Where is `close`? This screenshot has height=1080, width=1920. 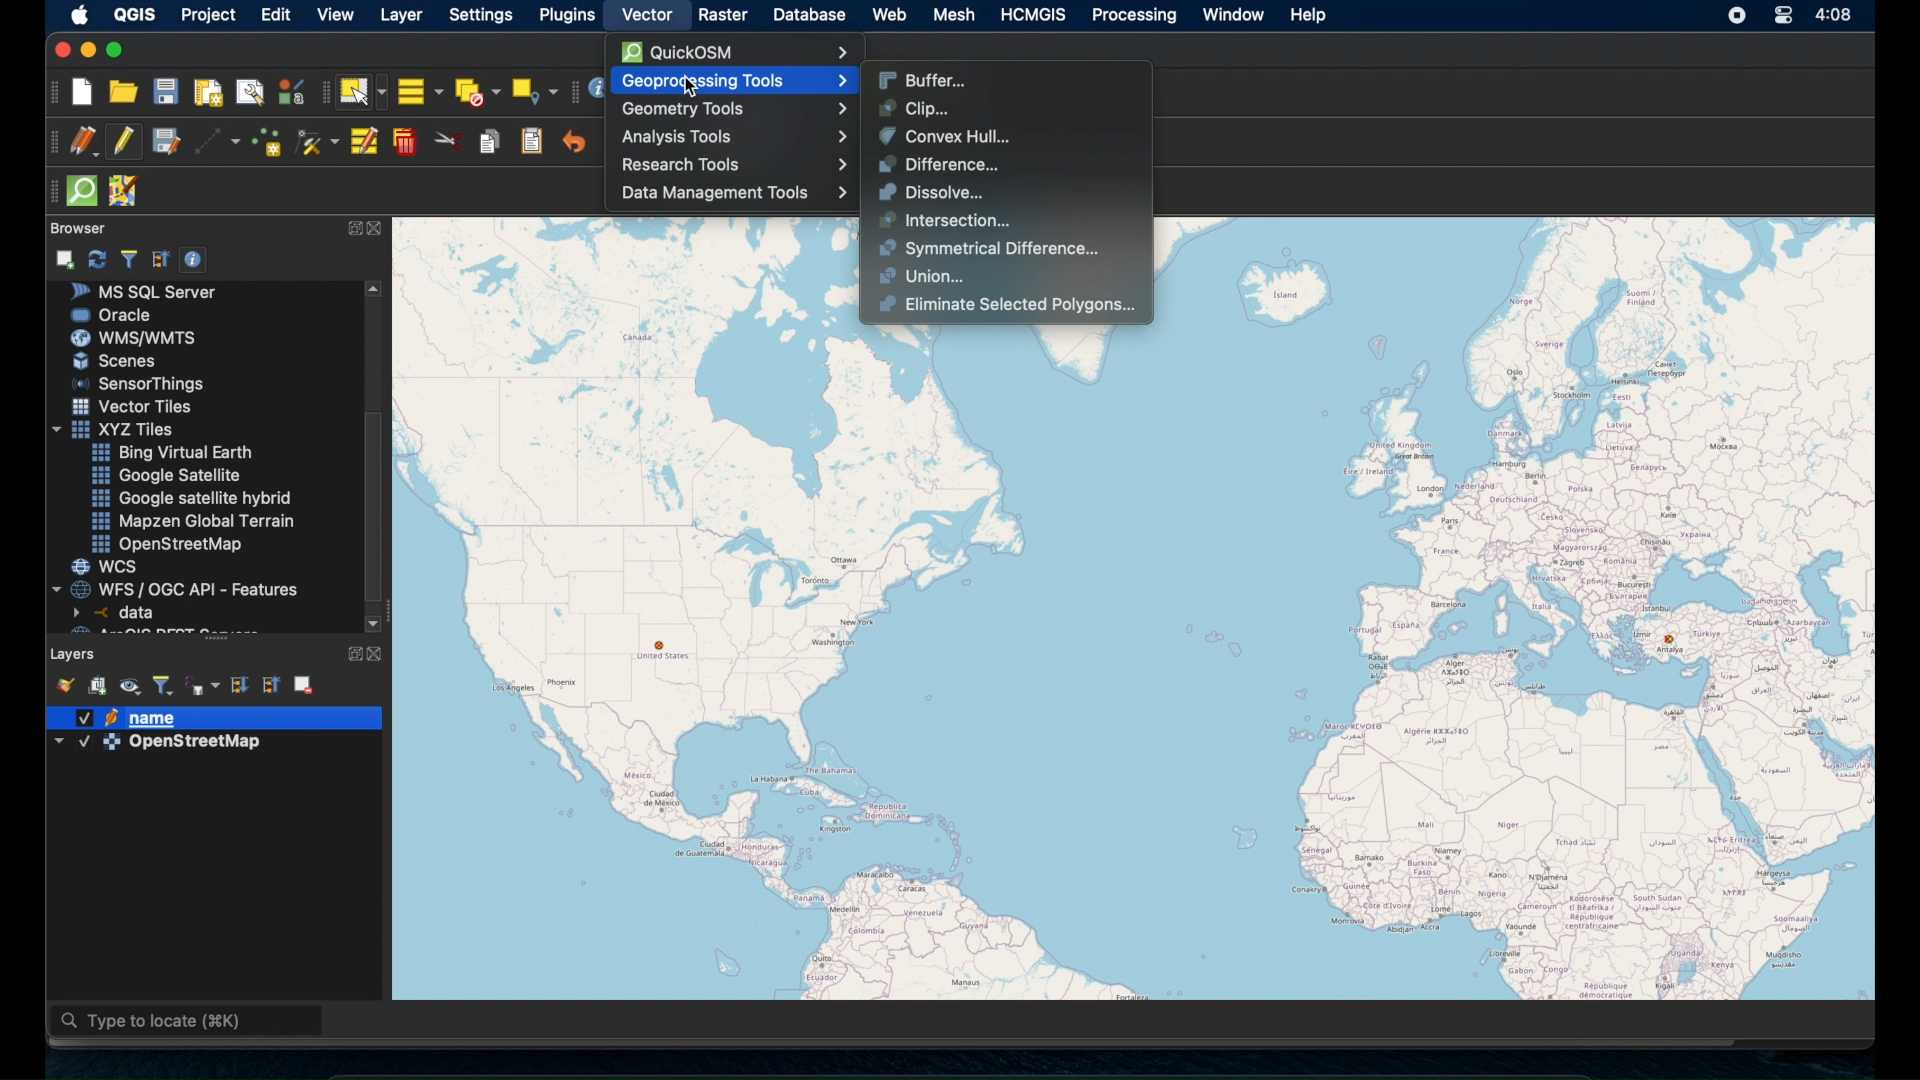
close is located at coordinates (381, 654).